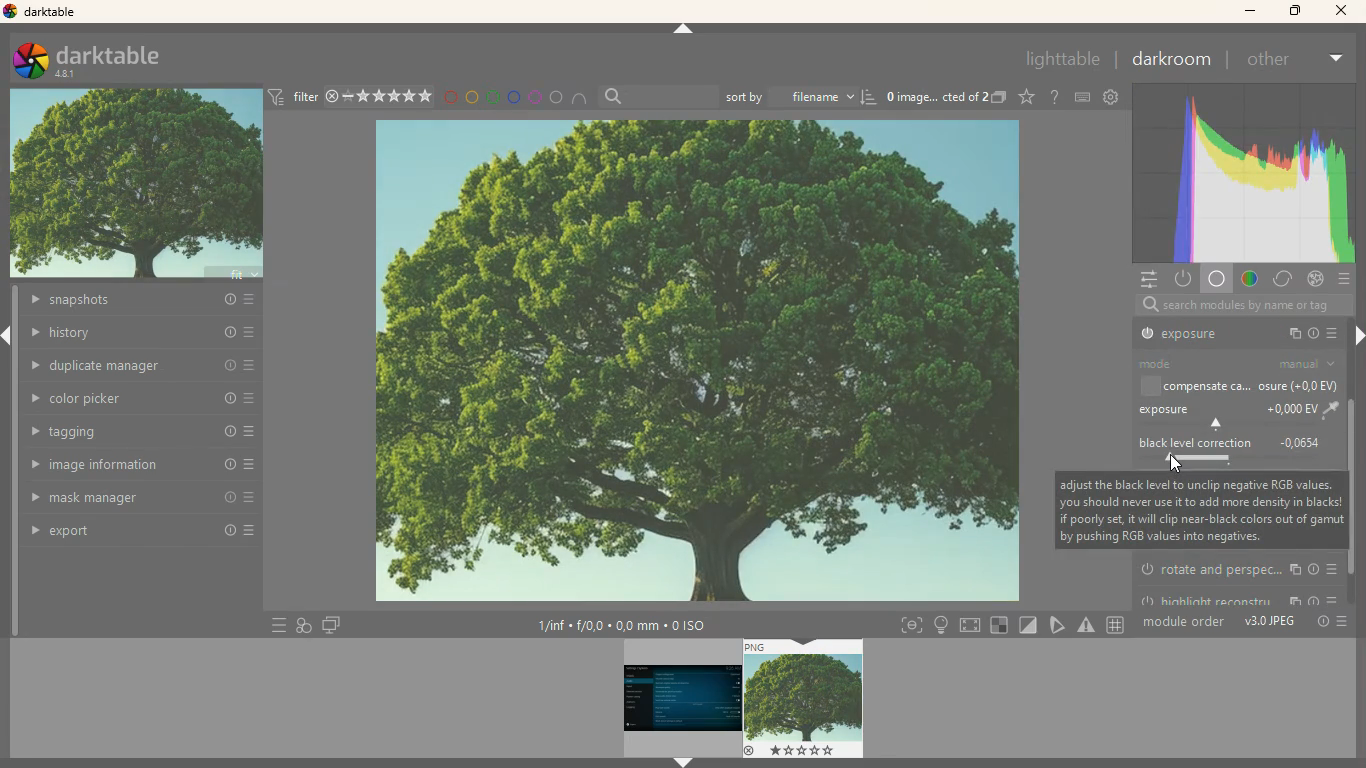 The width and height of the screenshot is (1366, 768). Describe the element at coordinates (491, 97) in the screenshot. I see `green circle` at that location.